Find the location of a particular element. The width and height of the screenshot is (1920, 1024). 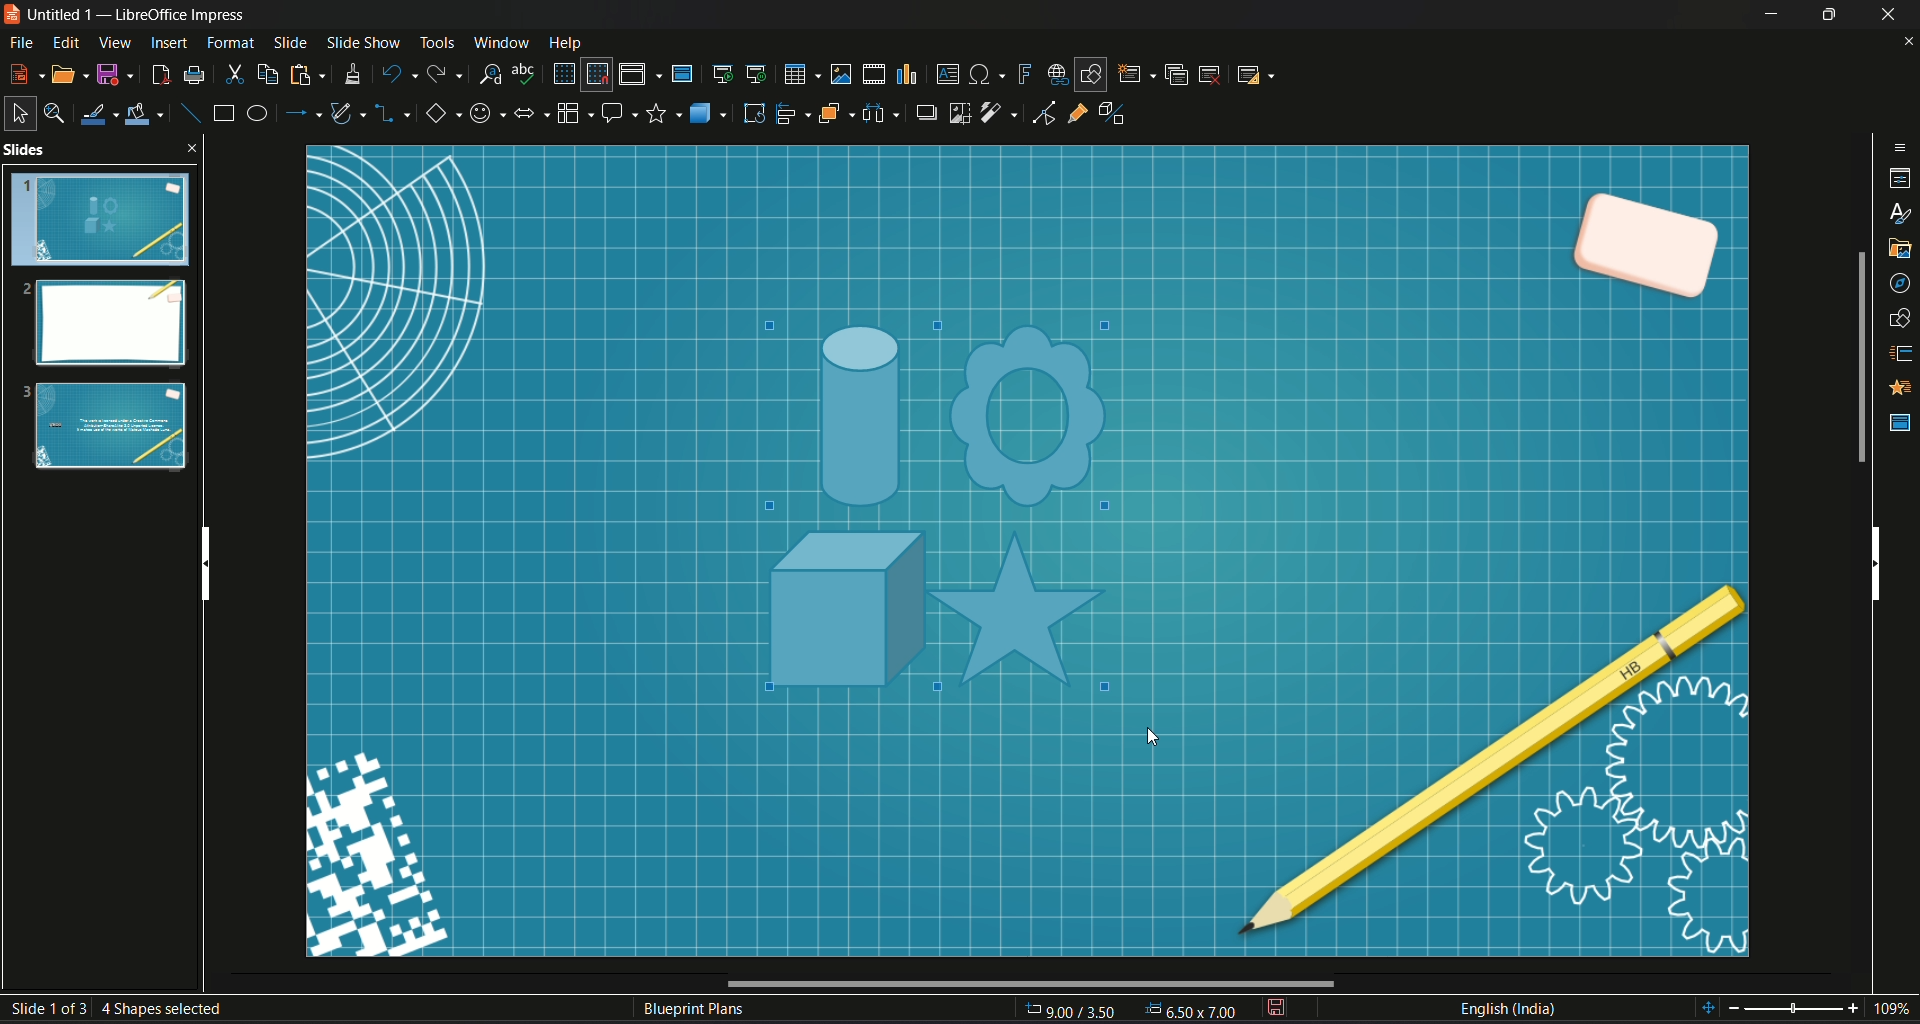

sidebar options is located at coordinates (1901, 146).